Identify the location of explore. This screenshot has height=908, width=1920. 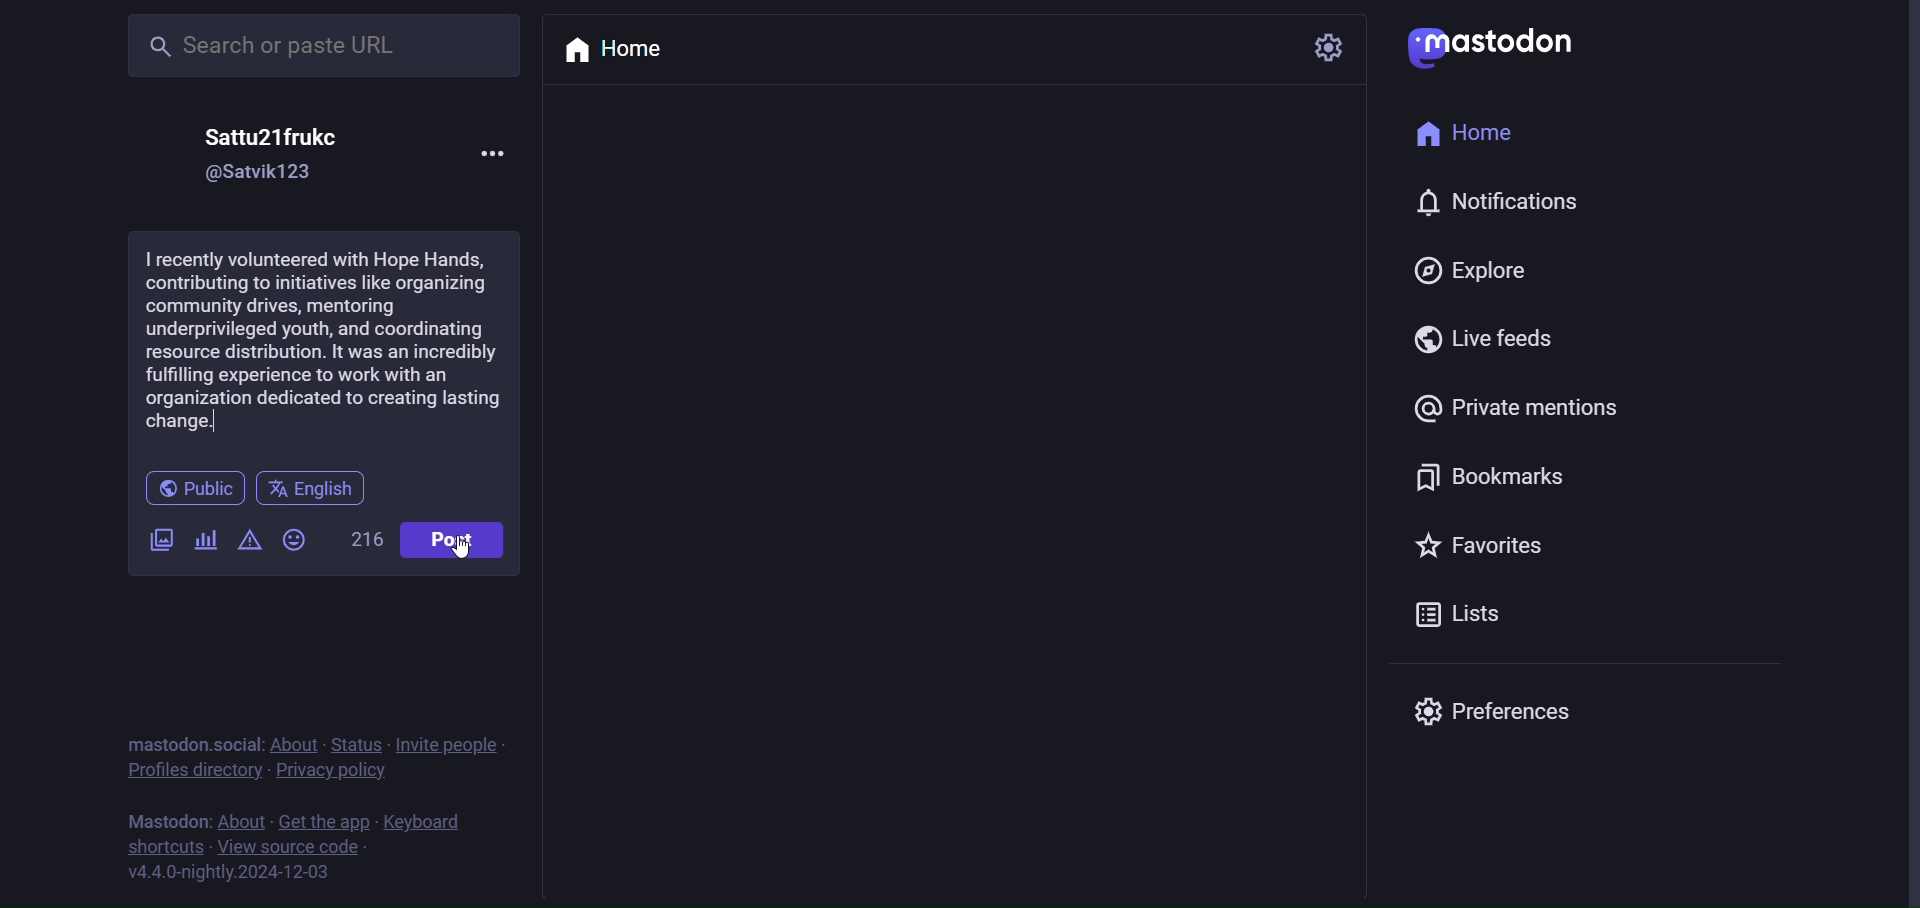
(1473, 273).